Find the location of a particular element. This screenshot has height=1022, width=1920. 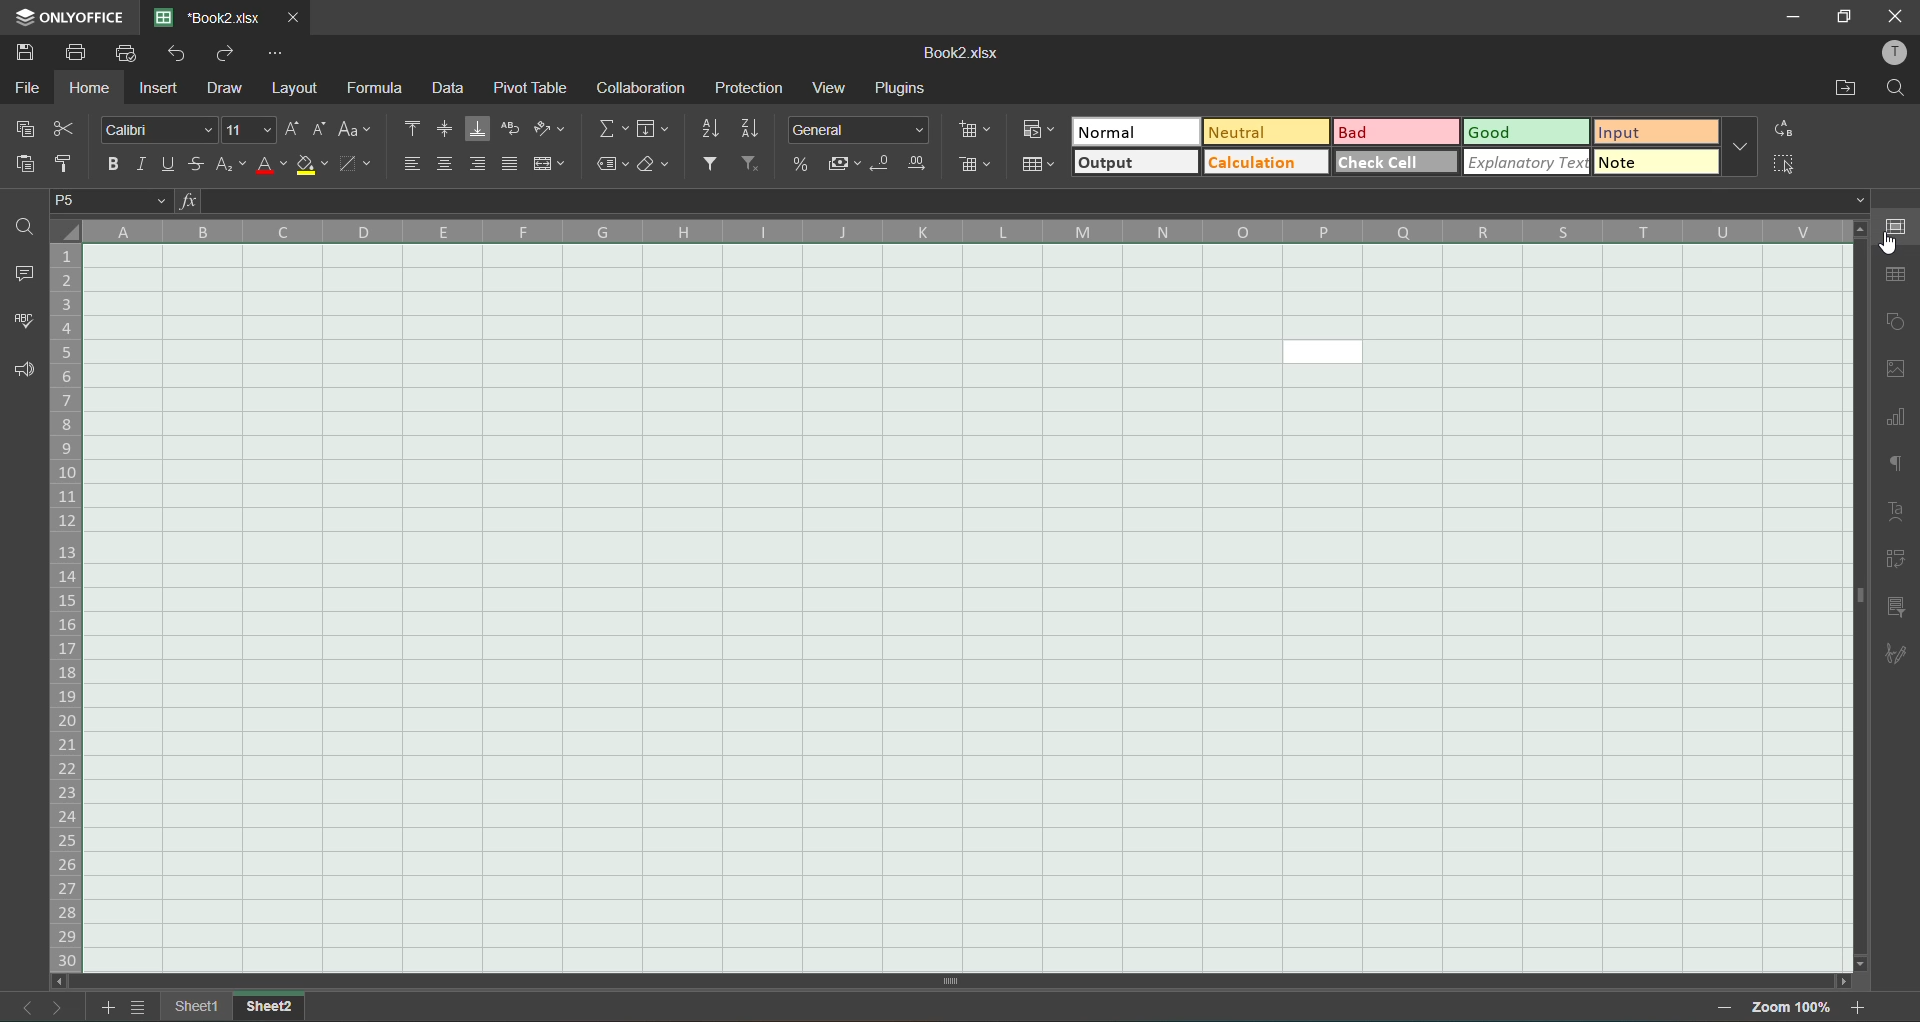

data is located at coordinates (451, 91).